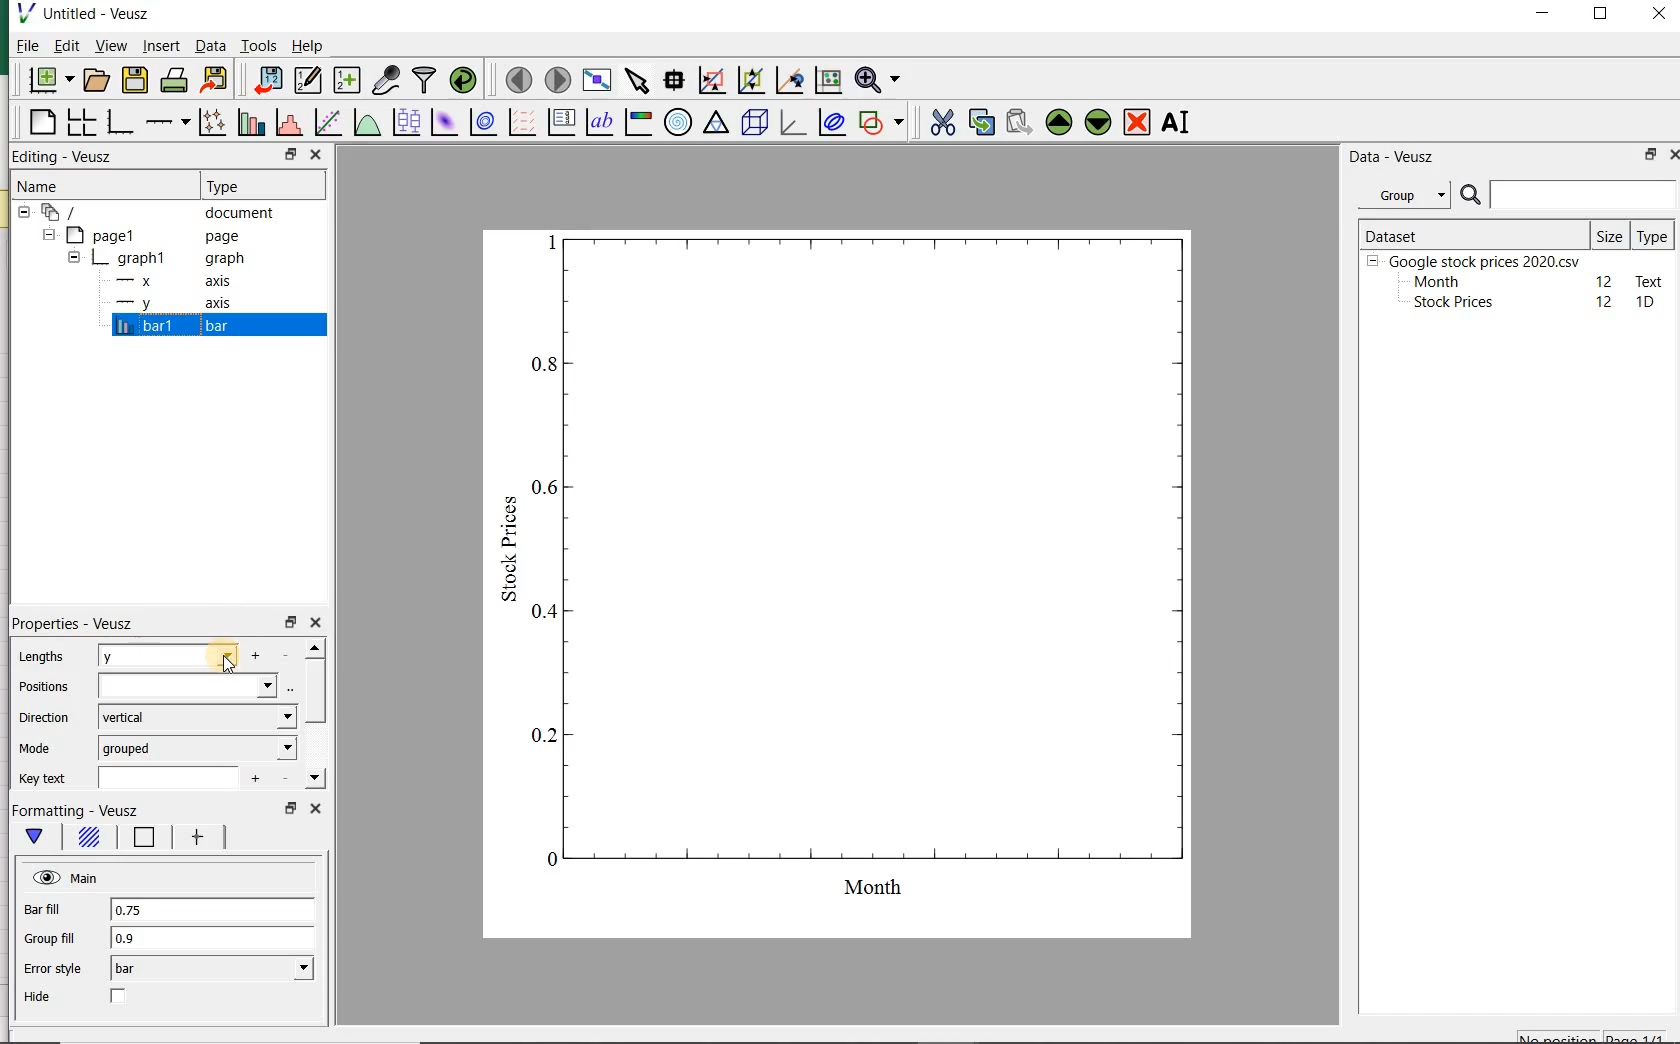 The width and height of the screenshot is (1680, 1044). What do you see at coordinates (264, 81) in the screenshot?
I see `import data into Veusz` at bounding box center [264, 81].